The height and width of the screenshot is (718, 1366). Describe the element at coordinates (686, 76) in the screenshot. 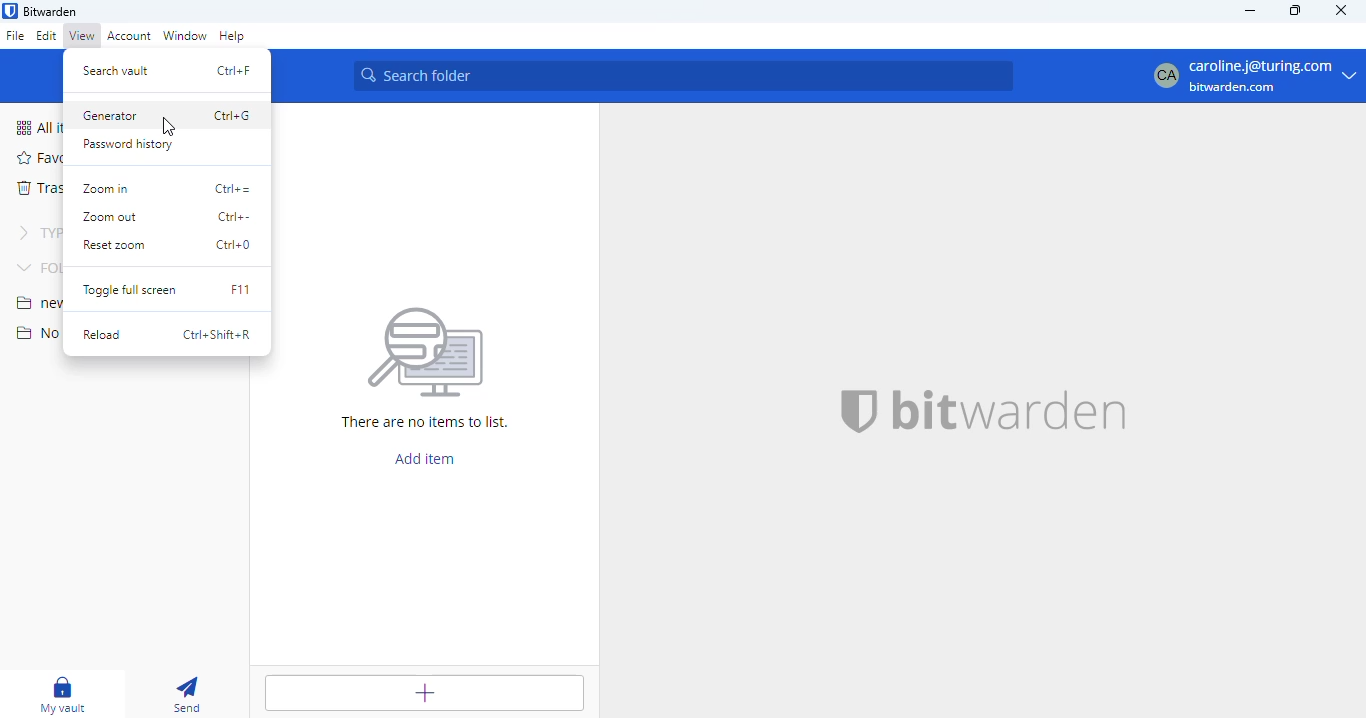

I see `search folder` at that location.